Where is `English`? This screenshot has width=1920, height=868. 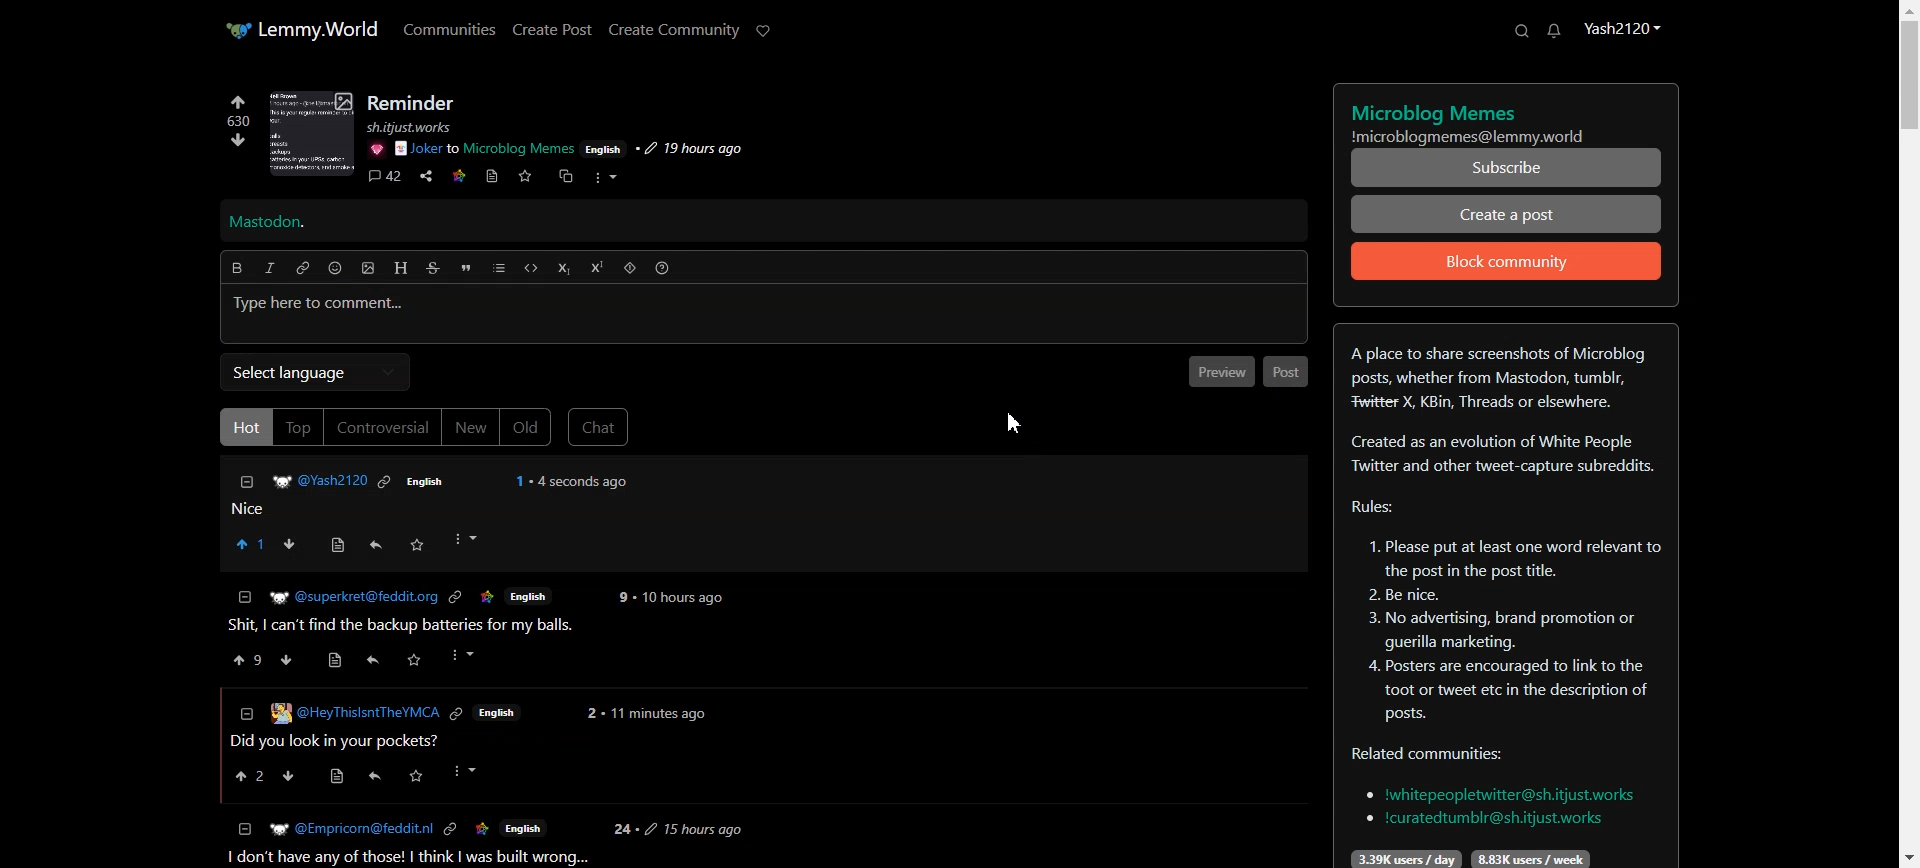 English is located at coordinates (421, 481).